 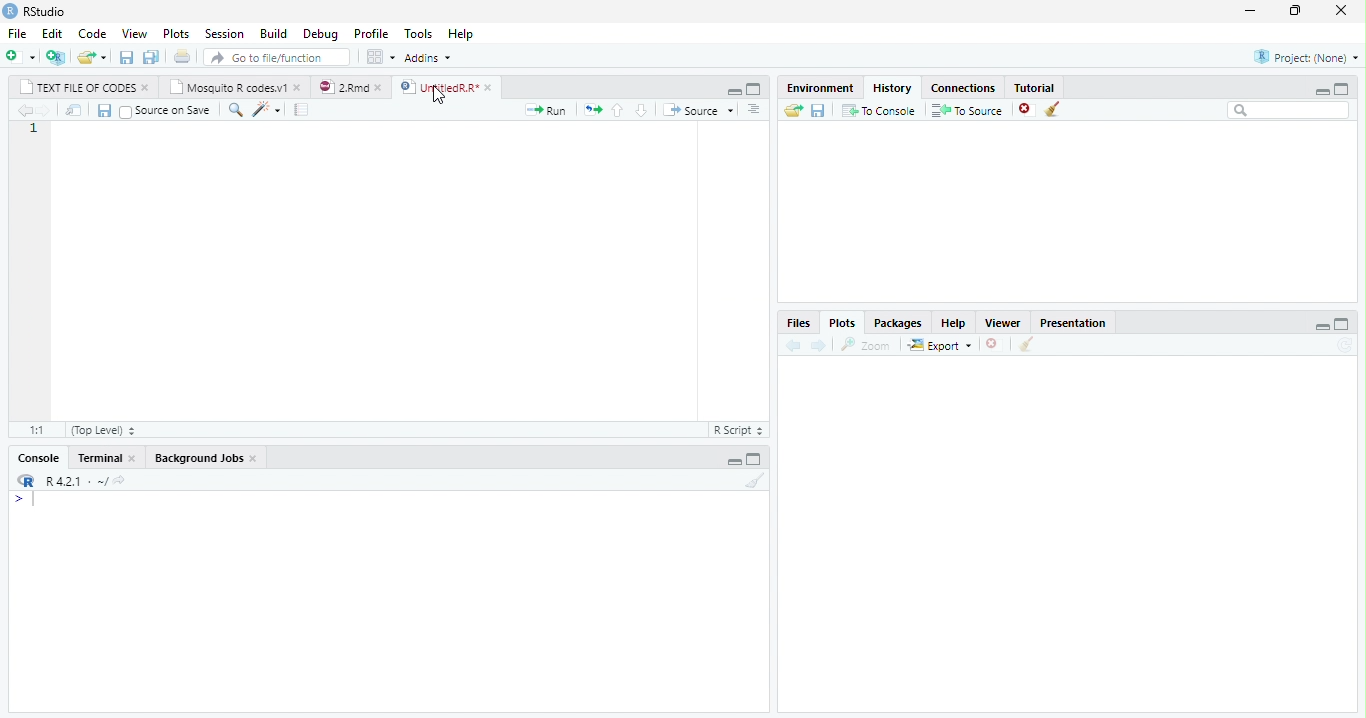 What do you see at coordinates (165, 110) in the screenshot?
I see `source on save` at bounding box center [165, 110].